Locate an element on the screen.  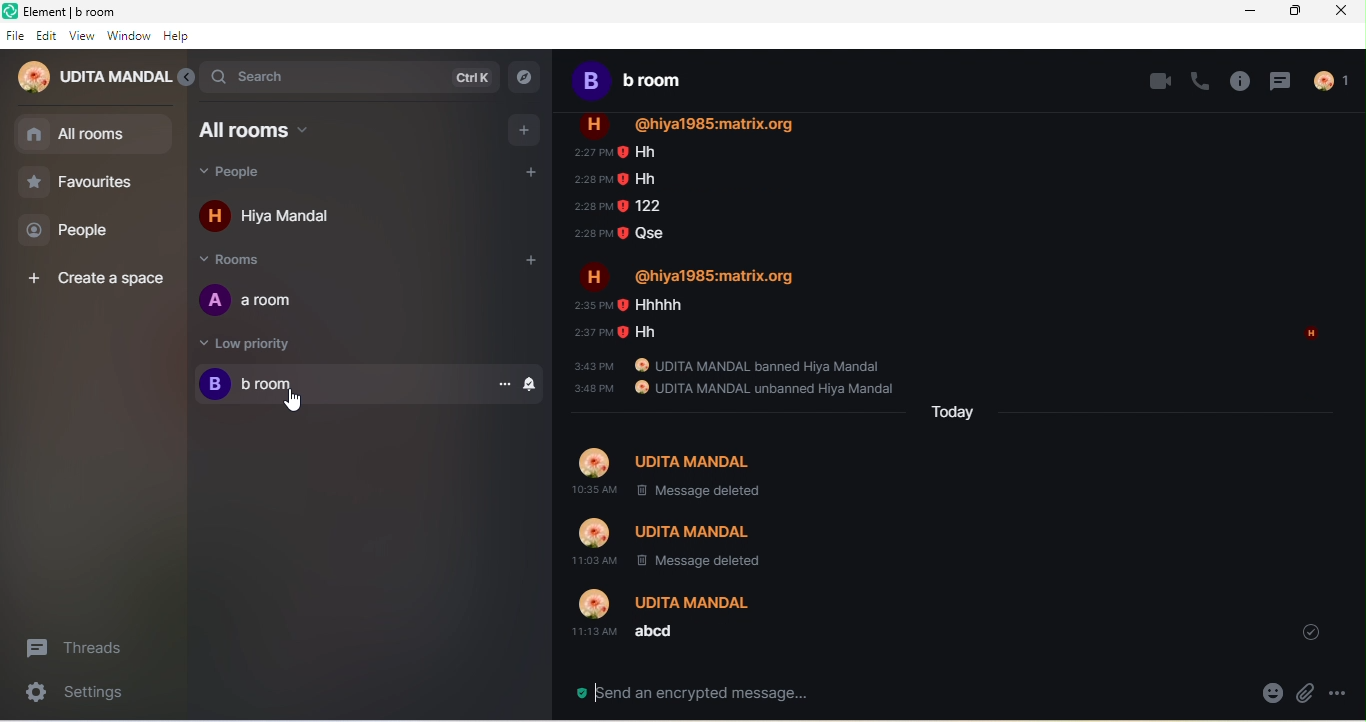
view is located at coordinates (82, 39).